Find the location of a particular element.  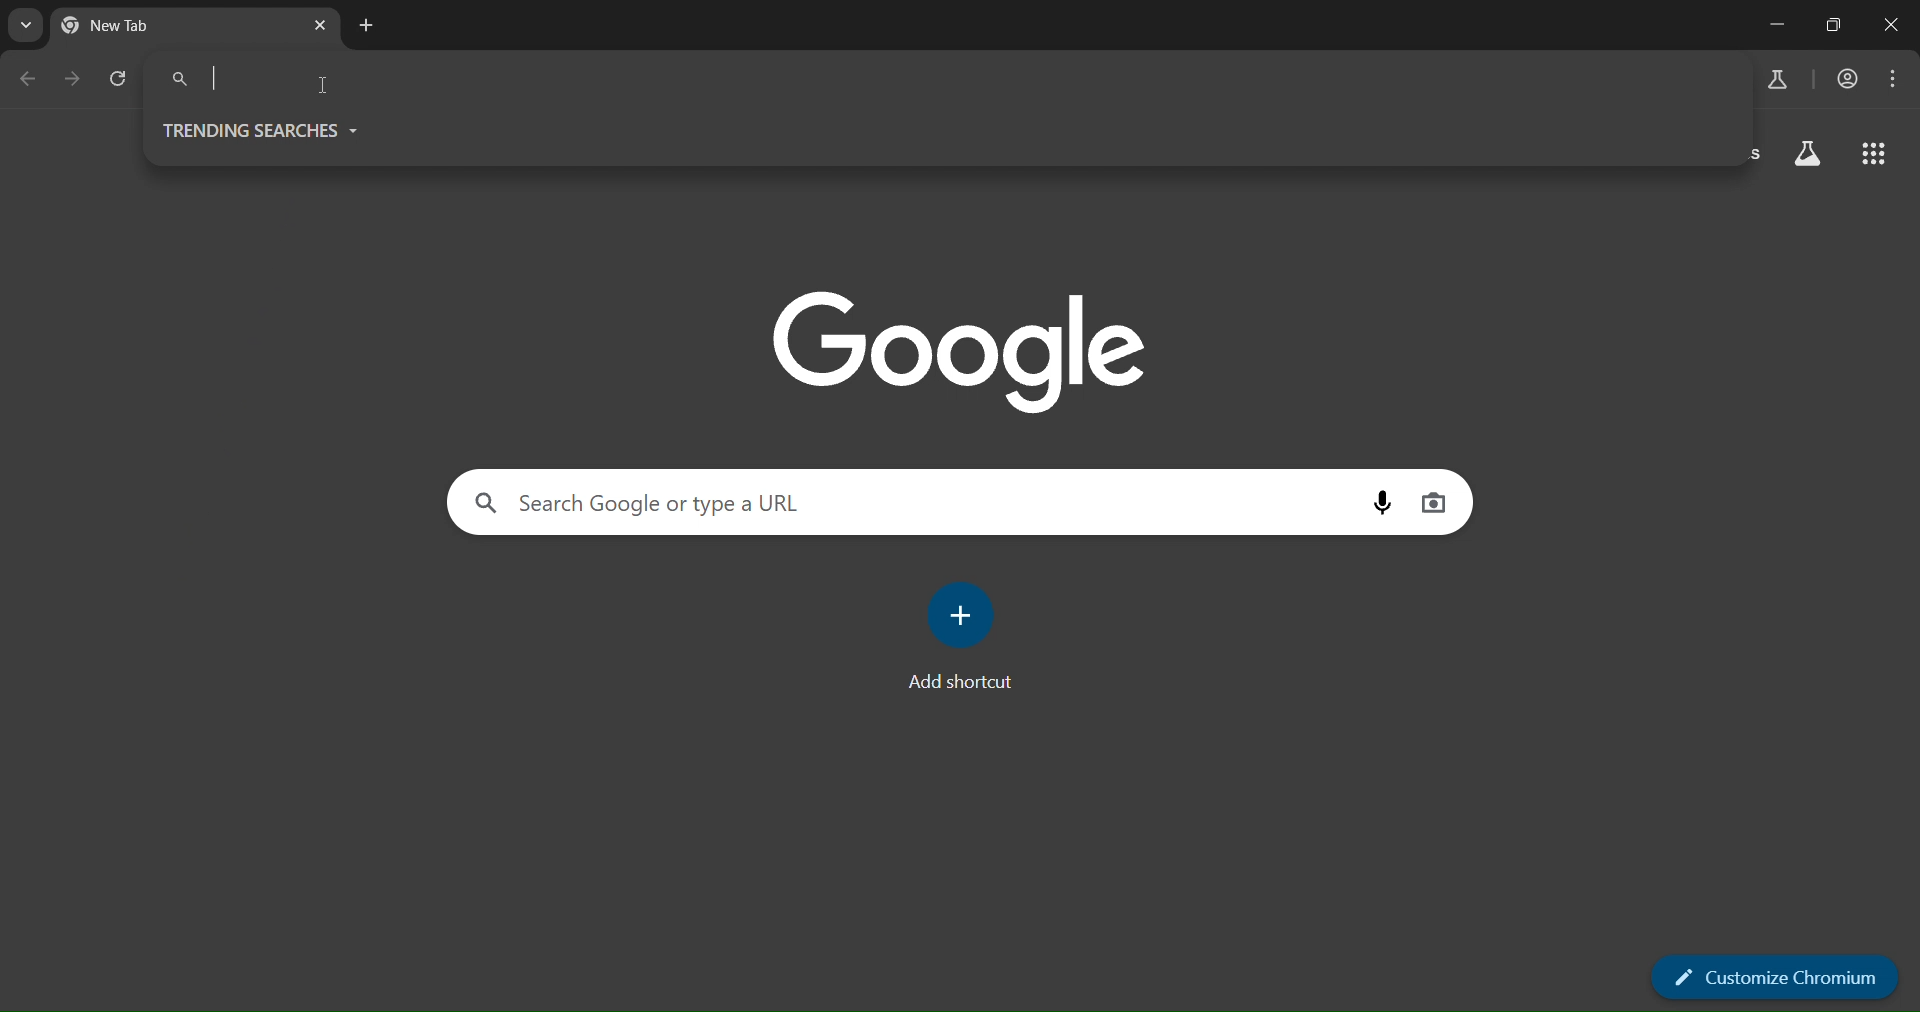

search Google or type a URL is located at coordinates (685, 503).